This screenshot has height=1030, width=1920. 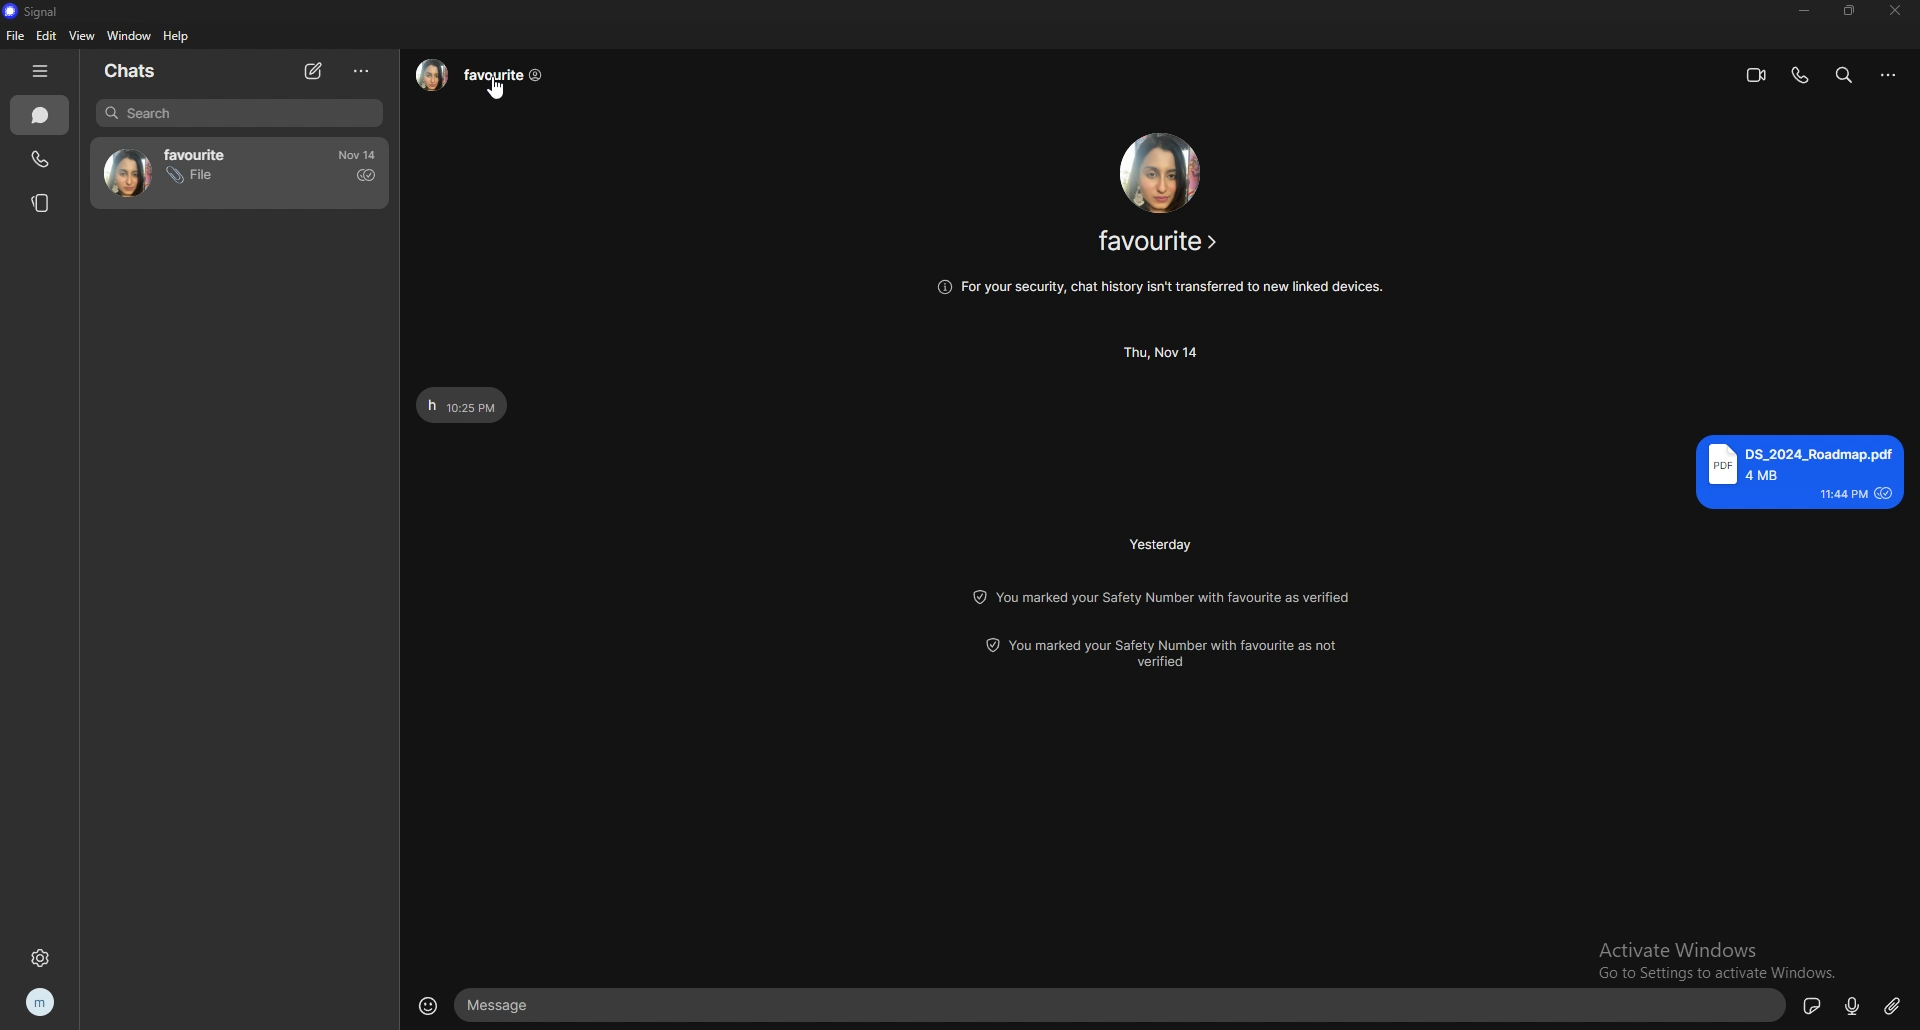 What do you see at coordinates (496, 89) in the screenshot?
I see `cursor` at bounding box center [496, 89].